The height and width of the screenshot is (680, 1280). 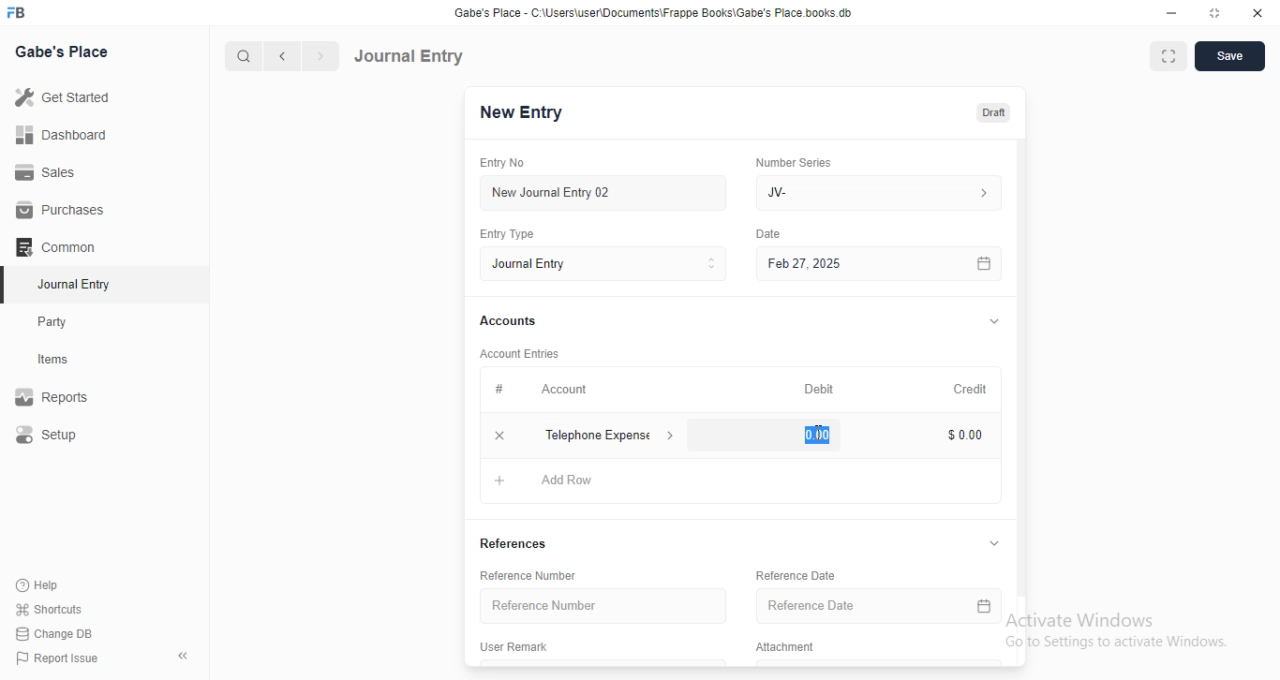 What do you see at coordinates (63, 51) in the screenshot?
I see `Gabe's Place` at bounding box center [63, 51].